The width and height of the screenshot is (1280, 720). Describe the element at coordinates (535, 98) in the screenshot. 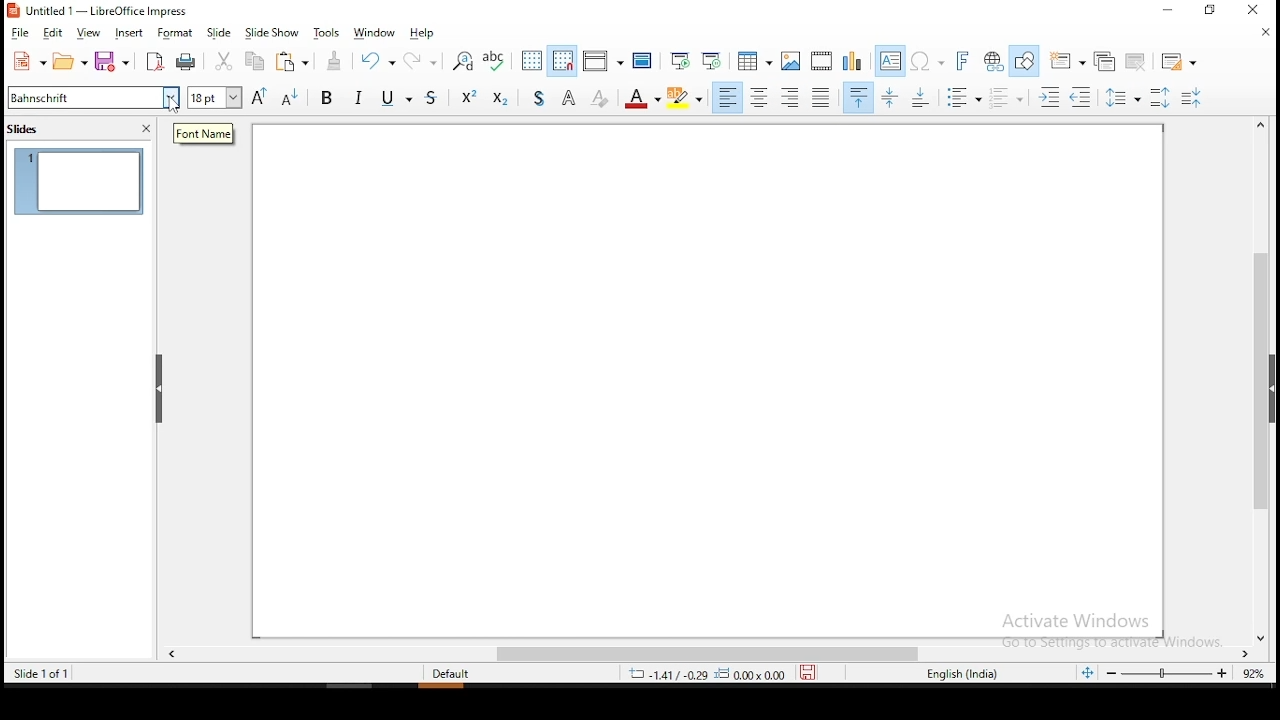

I see `toggle shadow` at that location.